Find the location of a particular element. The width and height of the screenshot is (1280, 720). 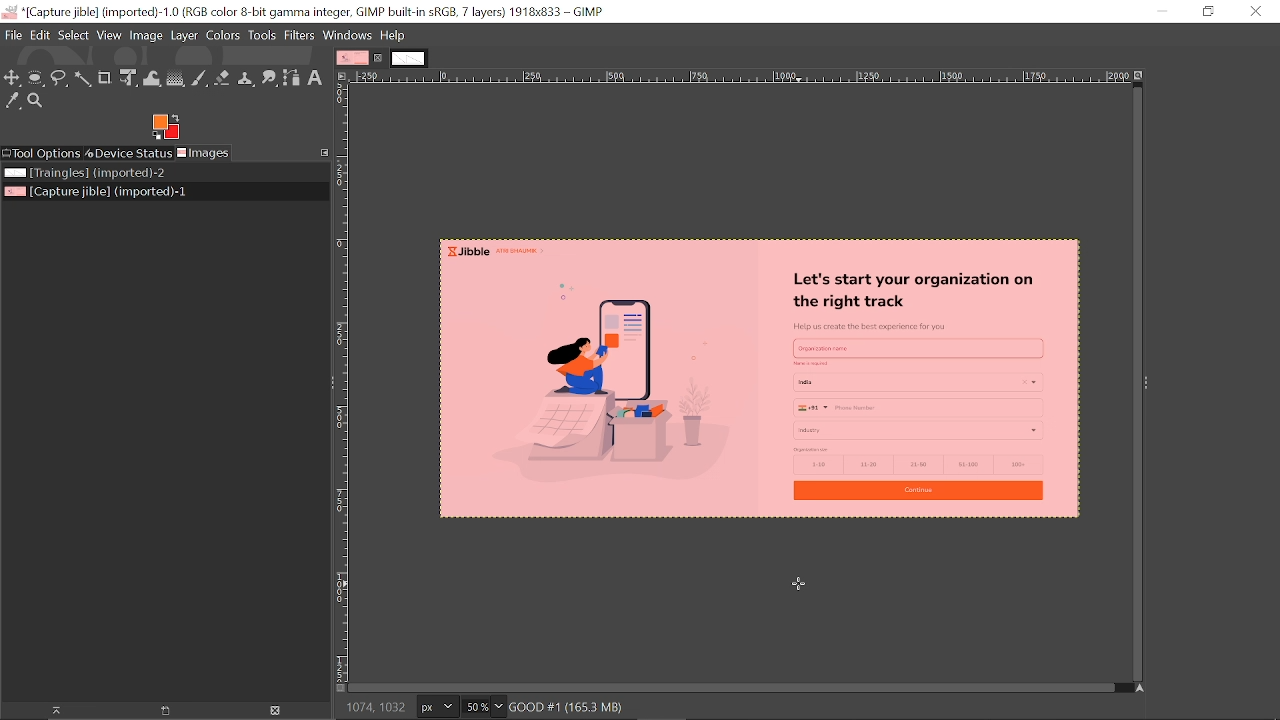

Zoom options is located at coordinates (501, 706).